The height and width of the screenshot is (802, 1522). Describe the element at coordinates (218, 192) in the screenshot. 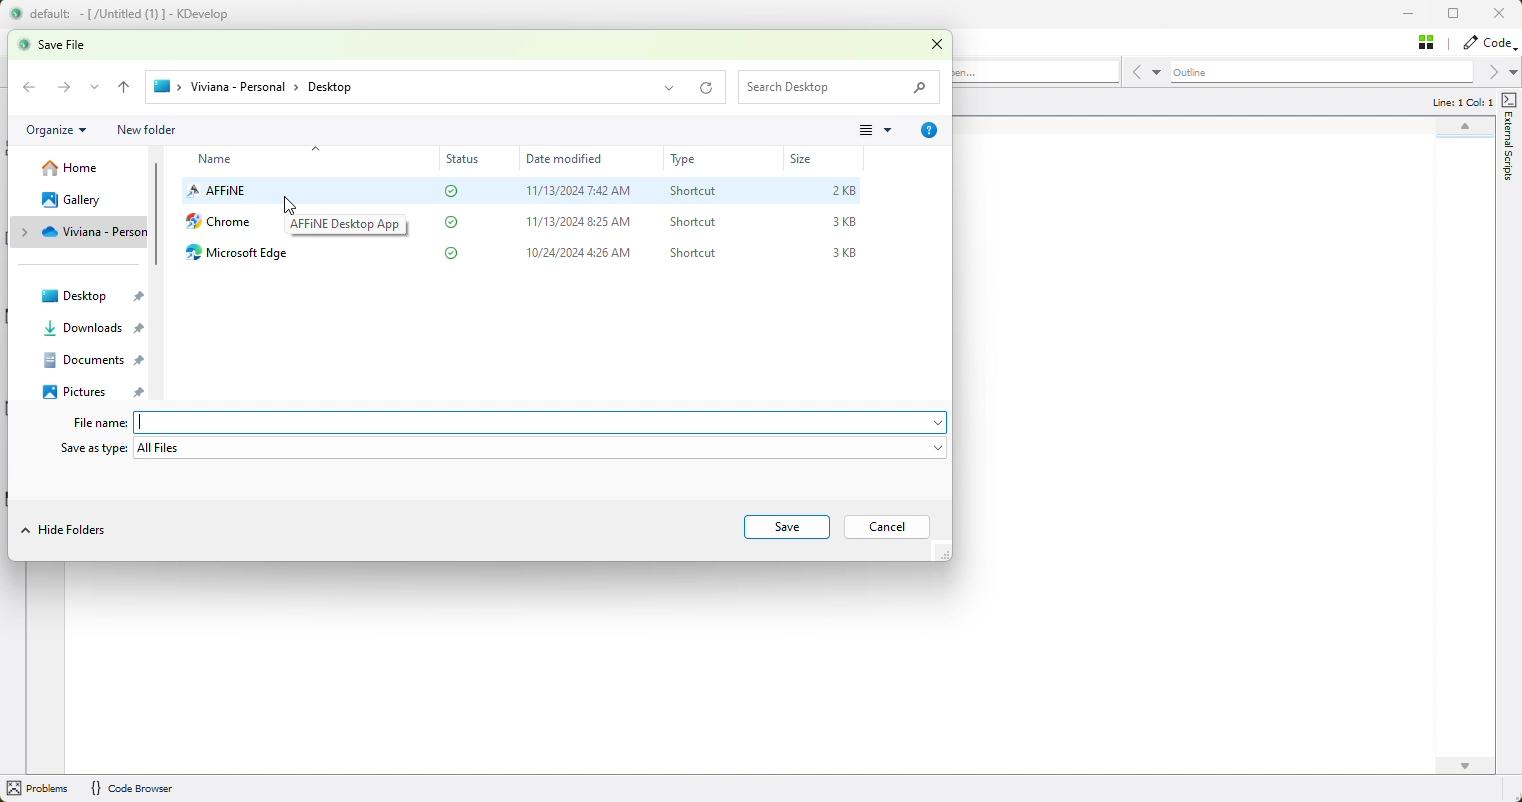

I see `affine` at that location.